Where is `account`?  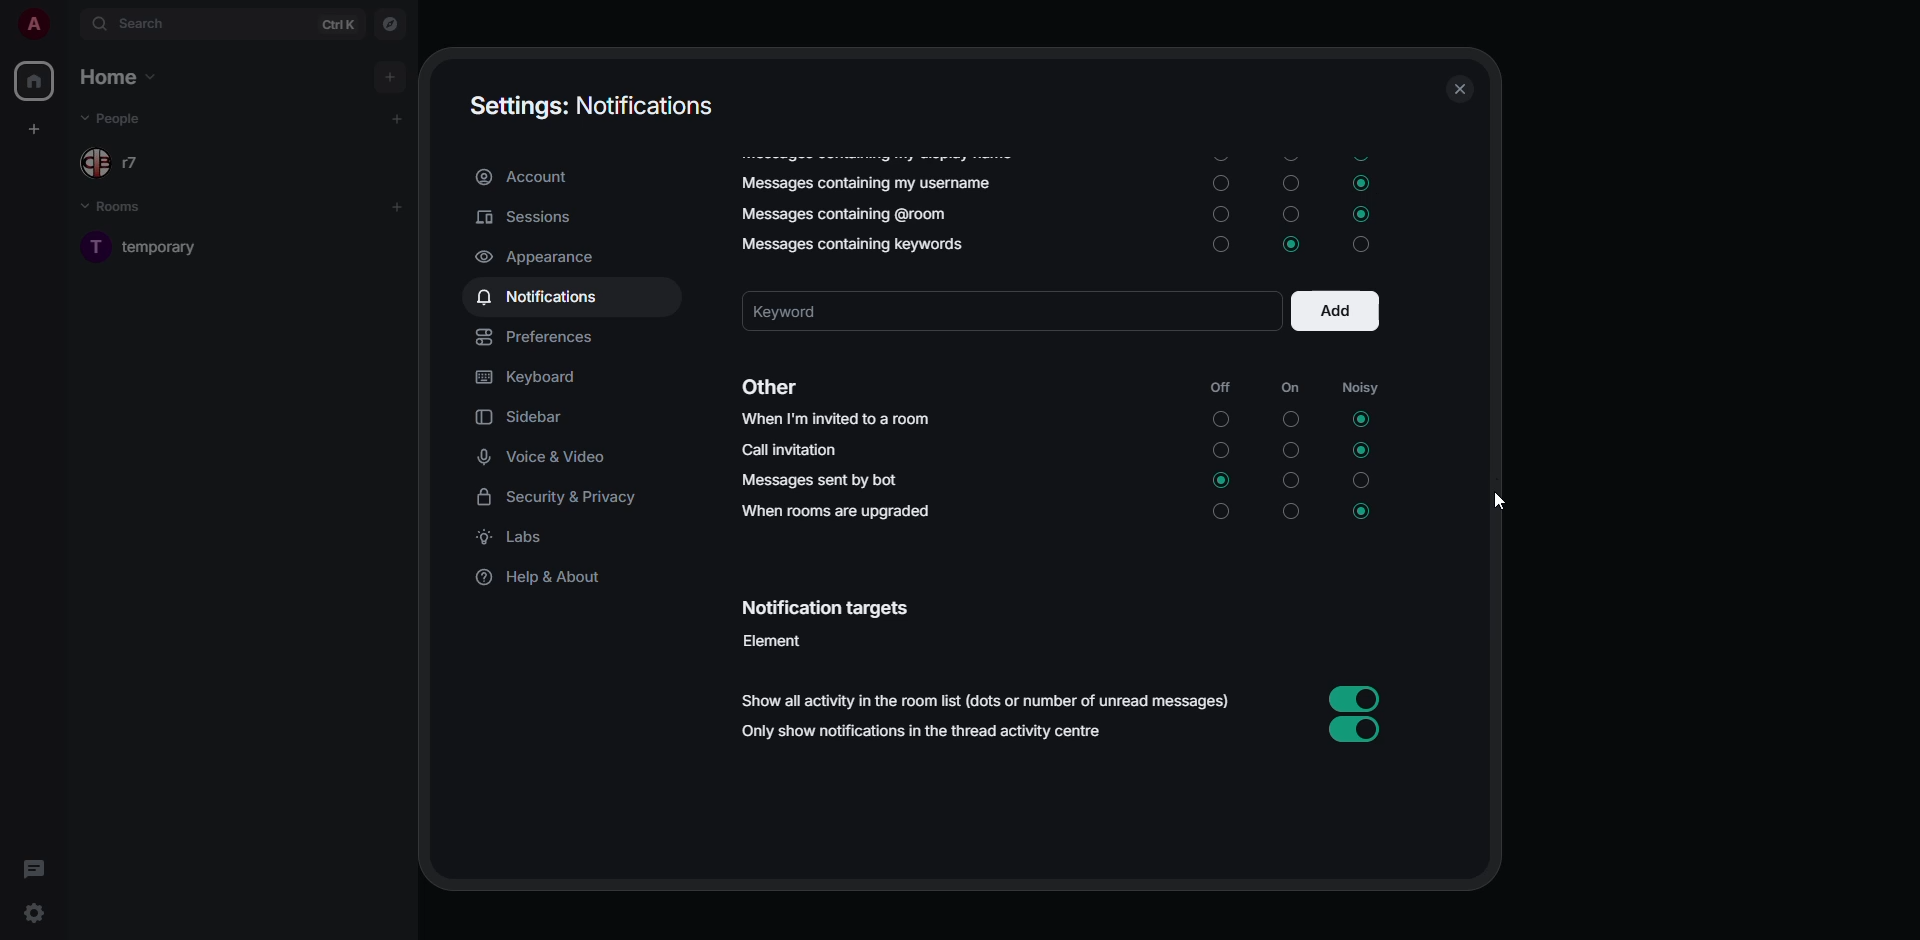
account is located at coordinates (531, 178).